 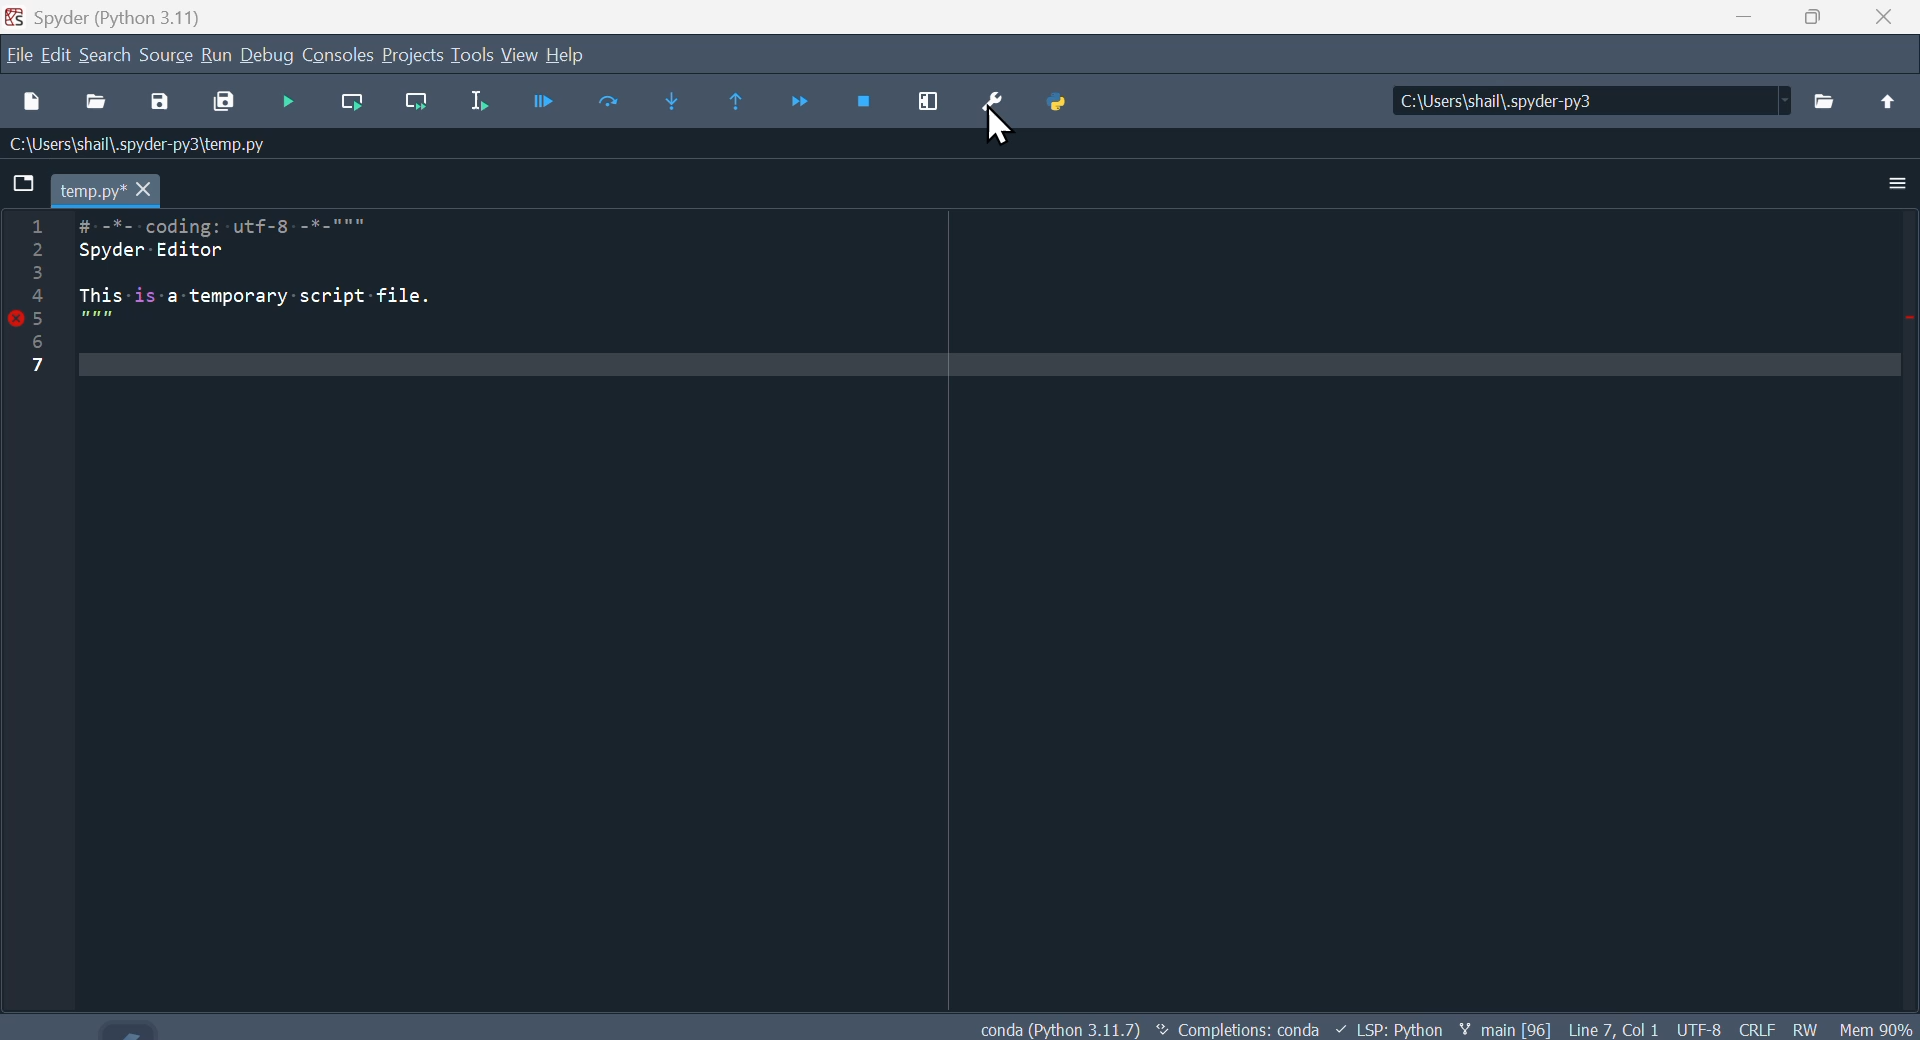 I want to click on Debug, so click(x=269, y=56).